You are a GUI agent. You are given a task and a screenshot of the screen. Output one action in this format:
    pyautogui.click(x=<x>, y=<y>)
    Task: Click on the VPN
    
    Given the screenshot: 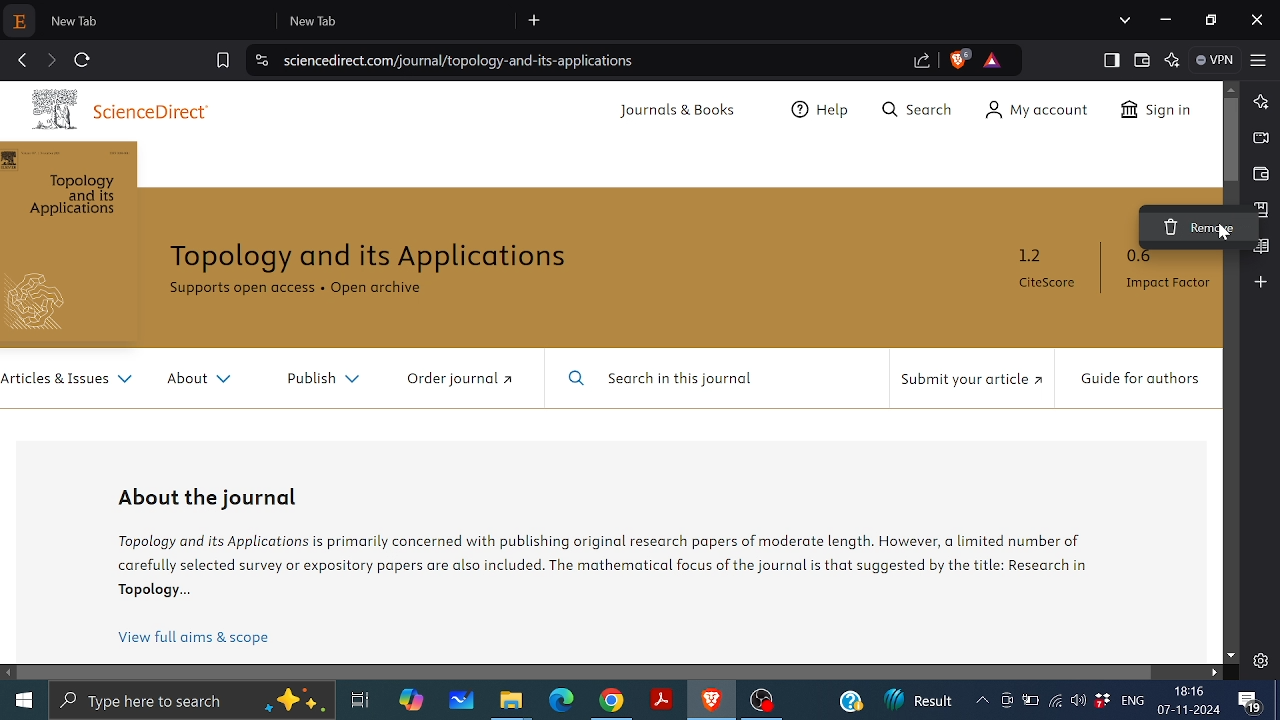 What is the action you would take?
    pyautogui.click(x=1216, y=60)
    